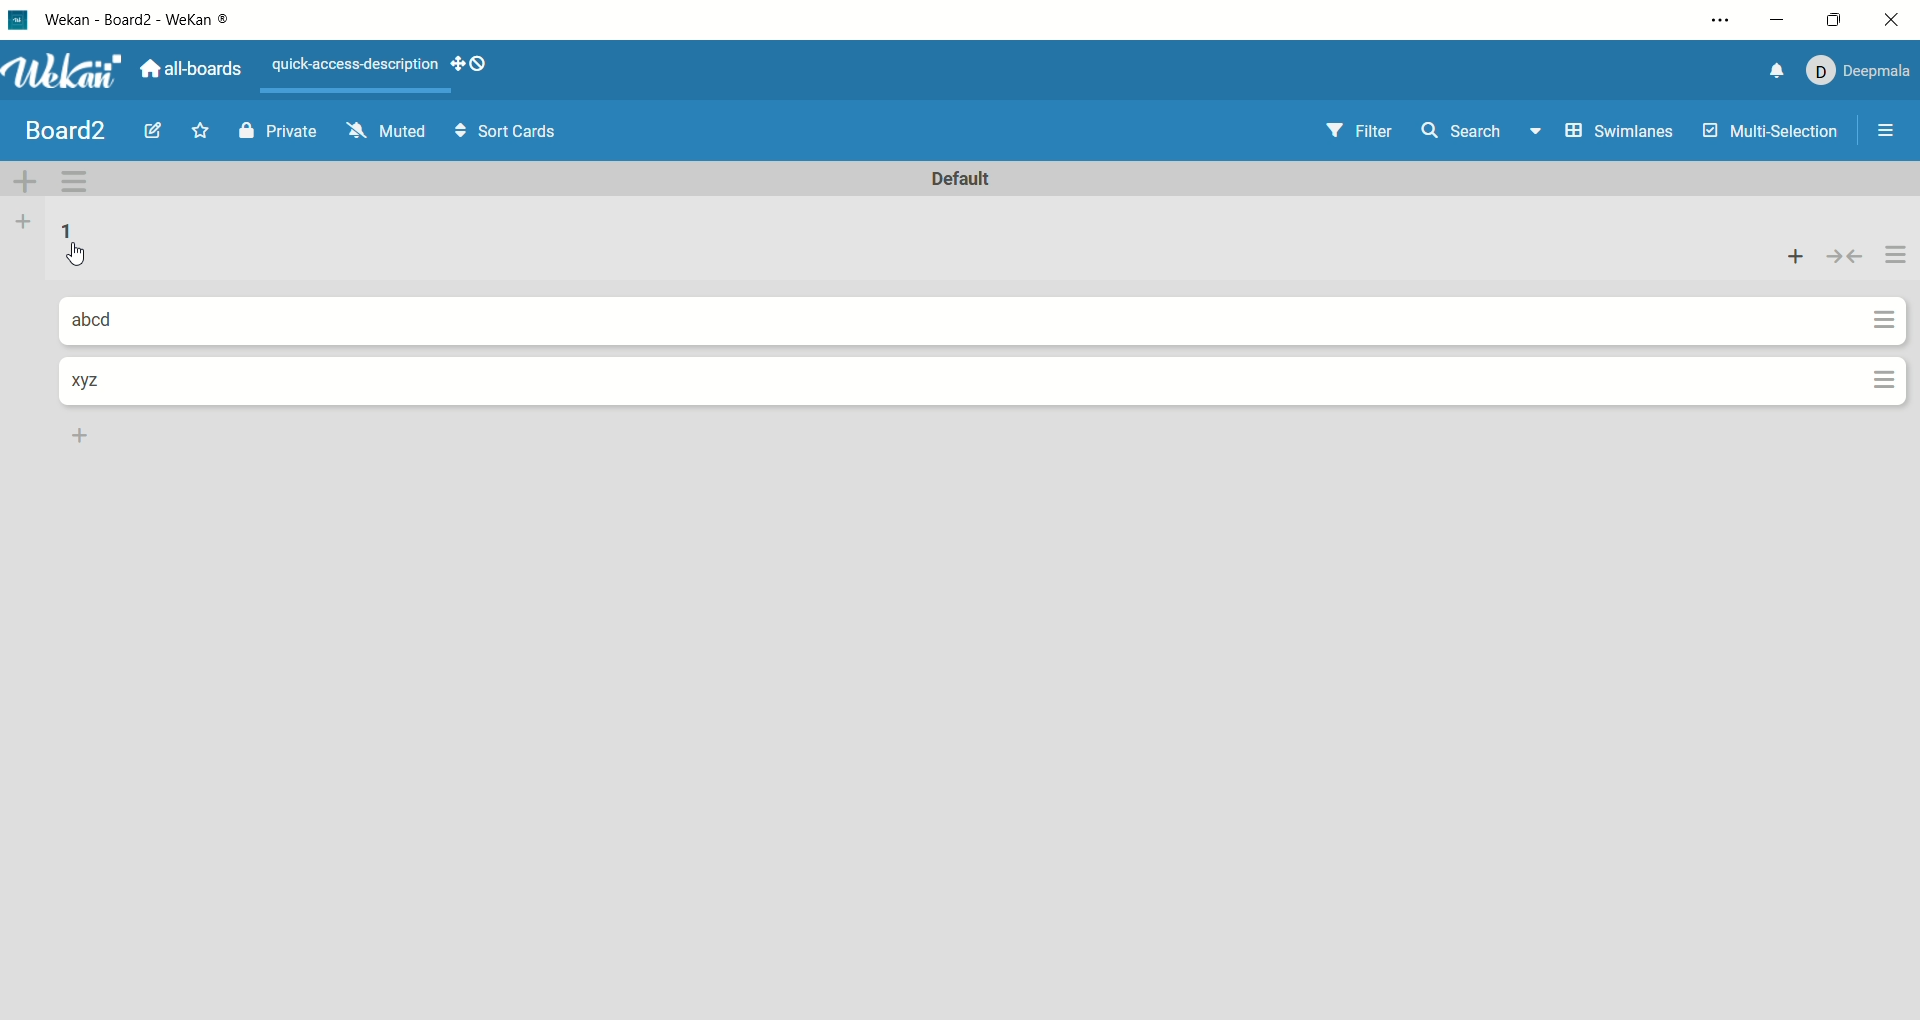 The width and height of the screenshot is (1920, 1020). What do you see at coordinates (1799, 255) in the screenshot?
I see `add` at bounding box center [1799, 255].